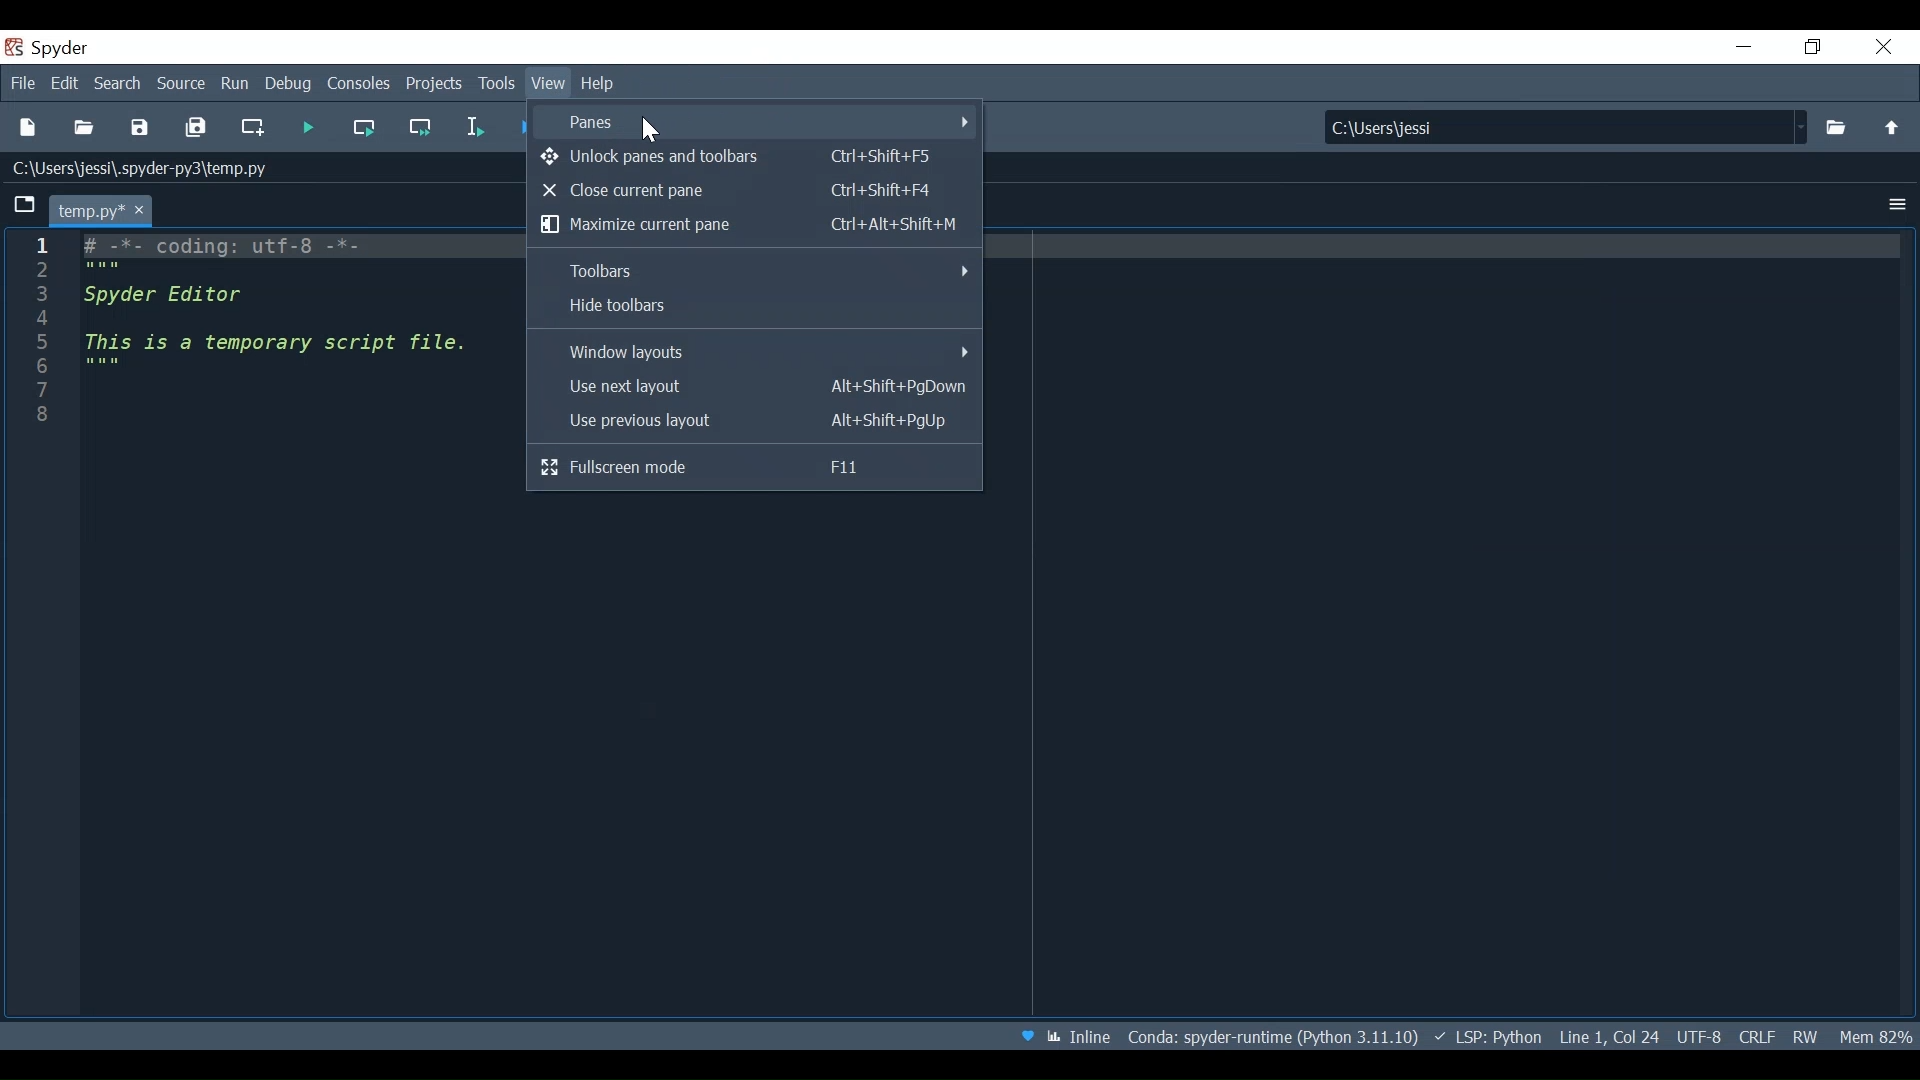 Image resolution: width=1920 pixels, height=1080 pixels. I want to click on Run current cell and go to the next cell, so click(422, 127).